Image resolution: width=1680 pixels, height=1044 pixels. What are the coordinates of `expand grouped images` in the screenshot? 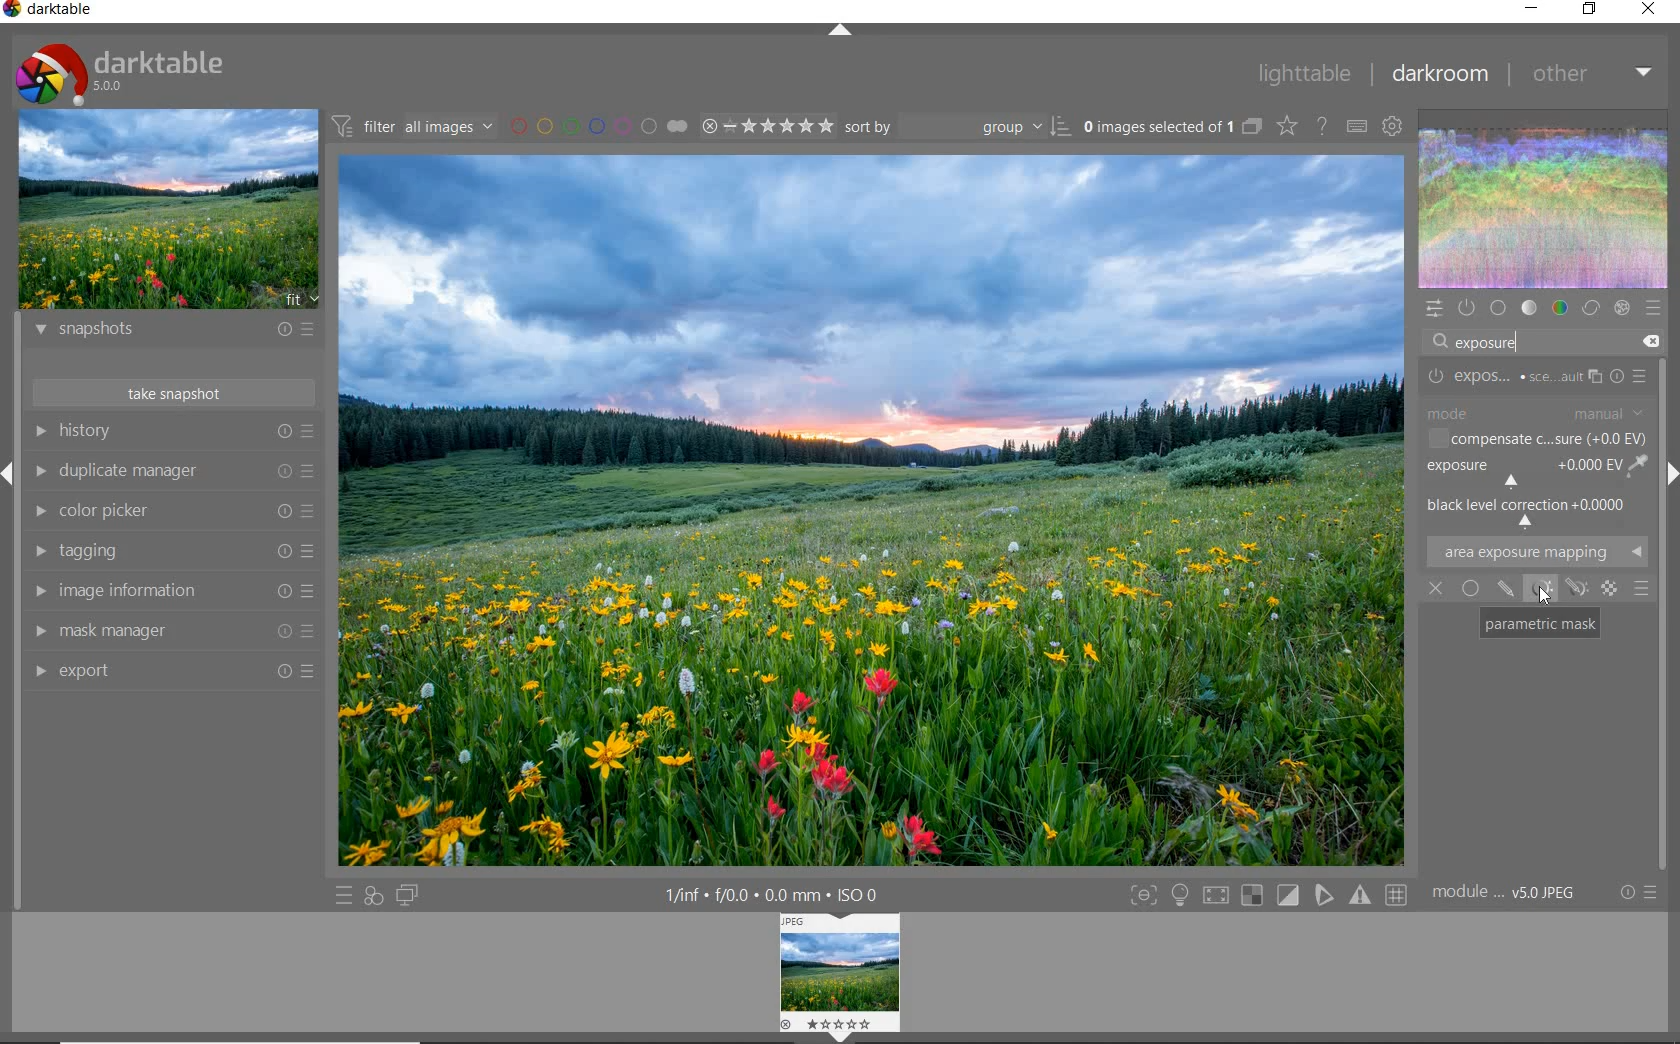 It's located at (1172, 128).